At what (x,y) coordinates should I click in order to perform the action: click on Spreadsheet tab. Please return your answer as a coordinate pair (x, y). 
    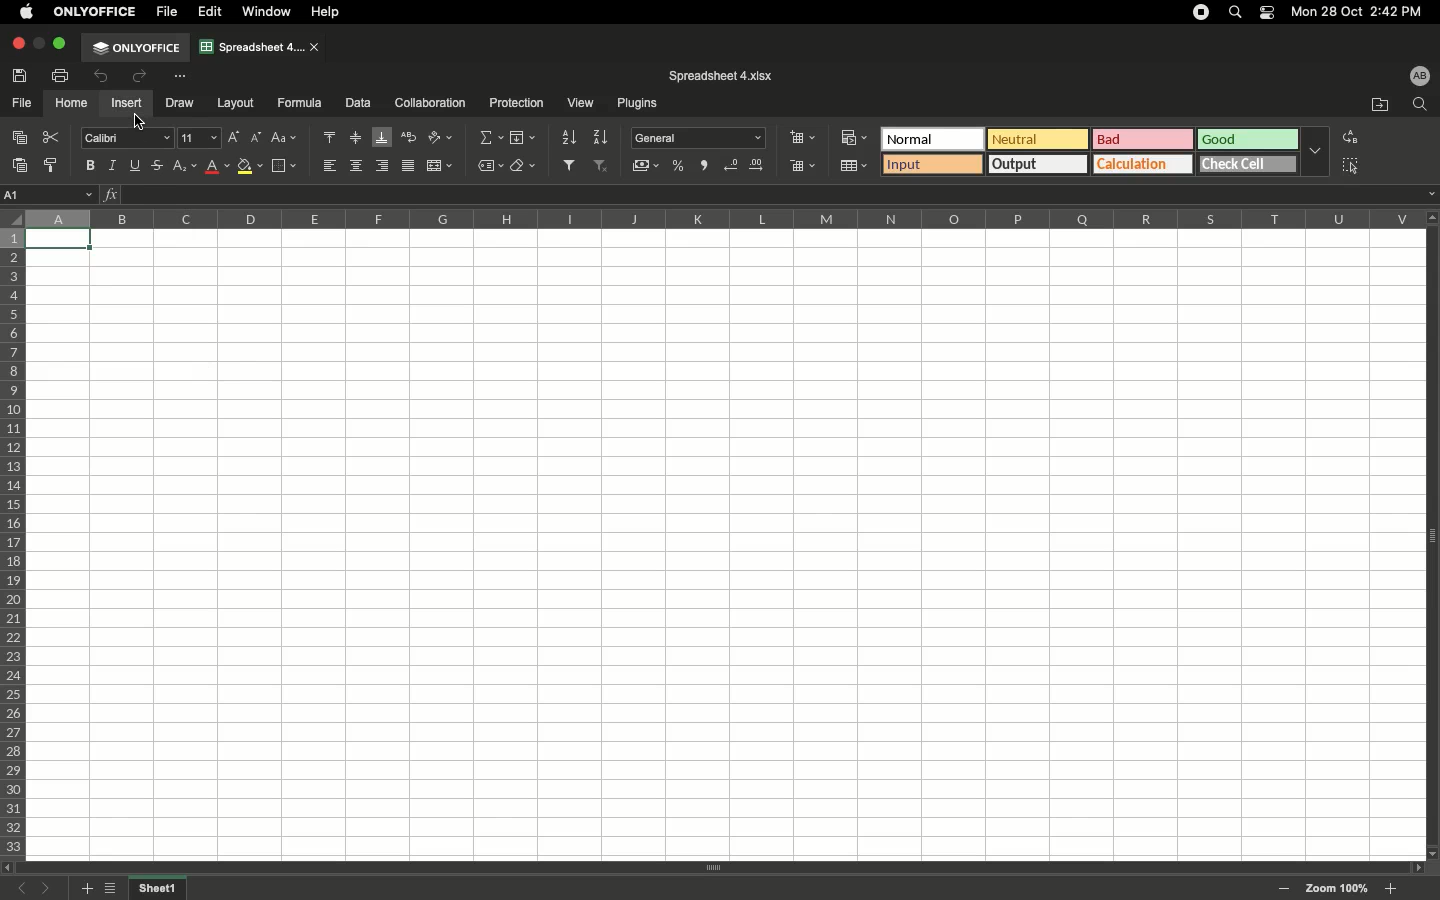
    Looking at the image, I should click on (252, 46).